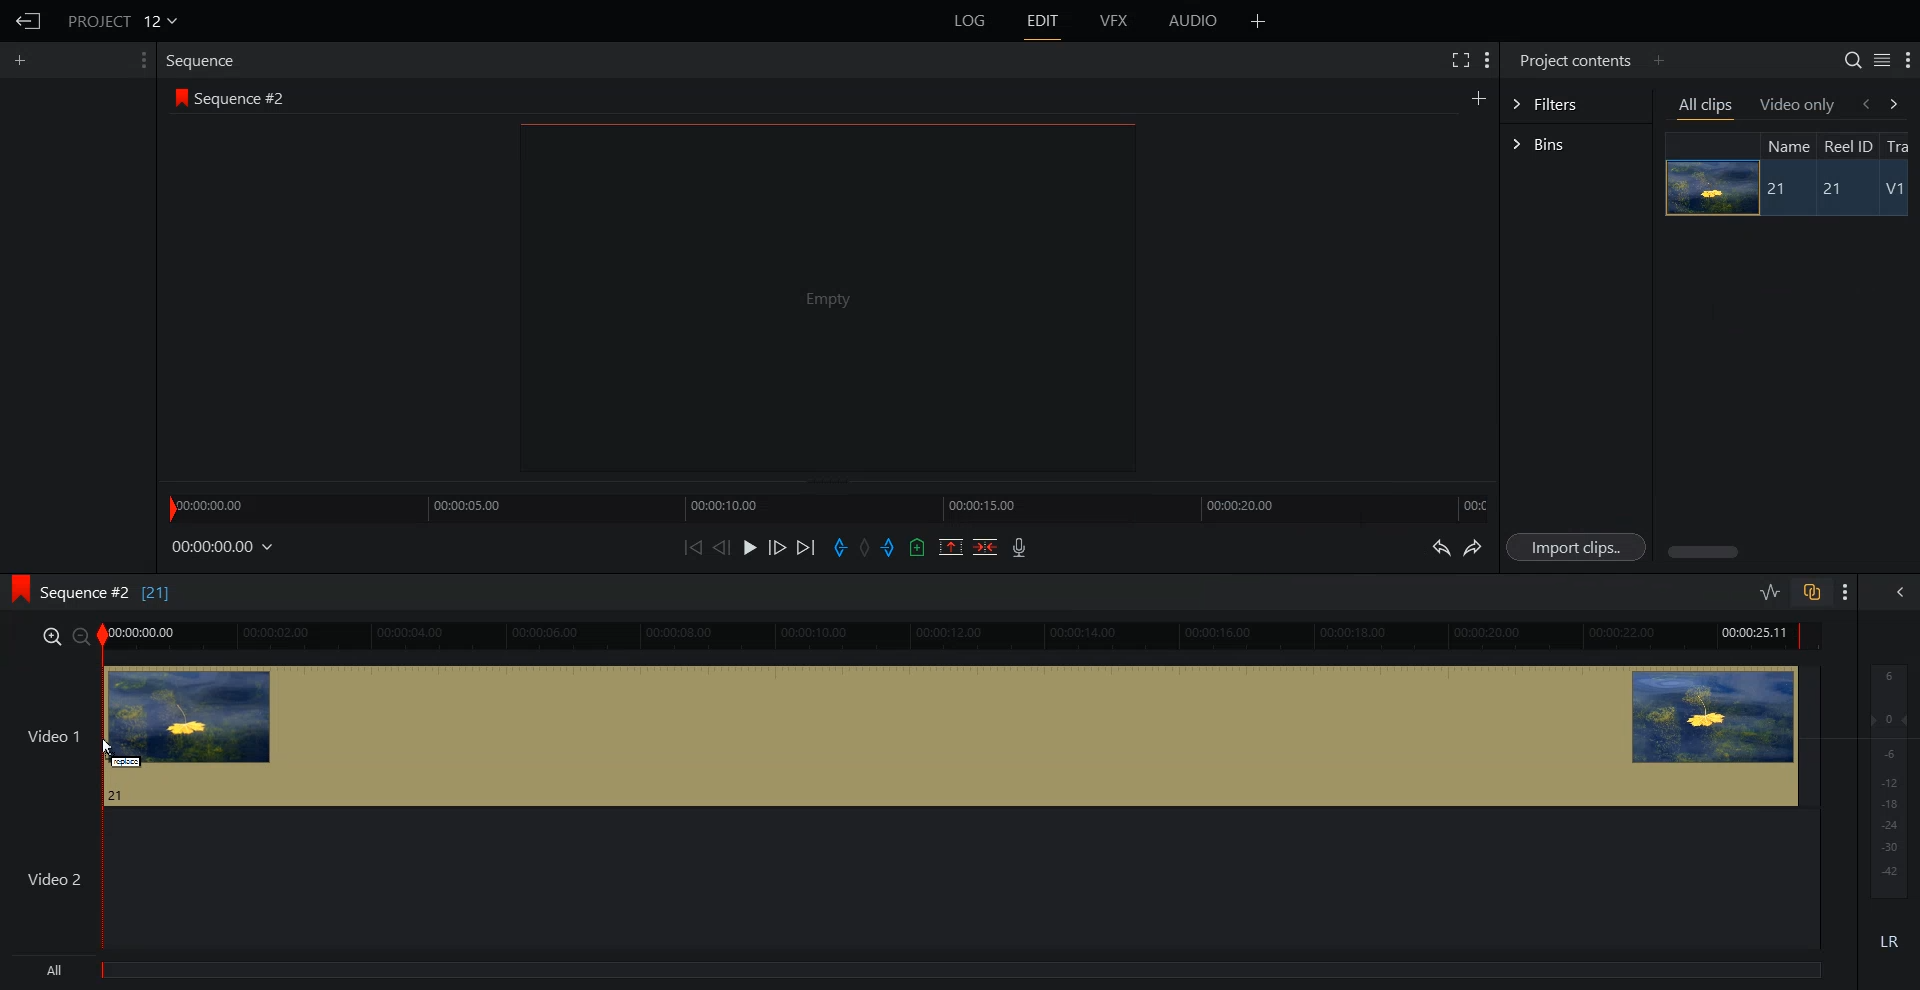 The image size is (1920, 990). What do you see at coordinates (1881, 59) in the screenshot?
I see `Toggle between list and tile view` at bounding box center [1881, 59].